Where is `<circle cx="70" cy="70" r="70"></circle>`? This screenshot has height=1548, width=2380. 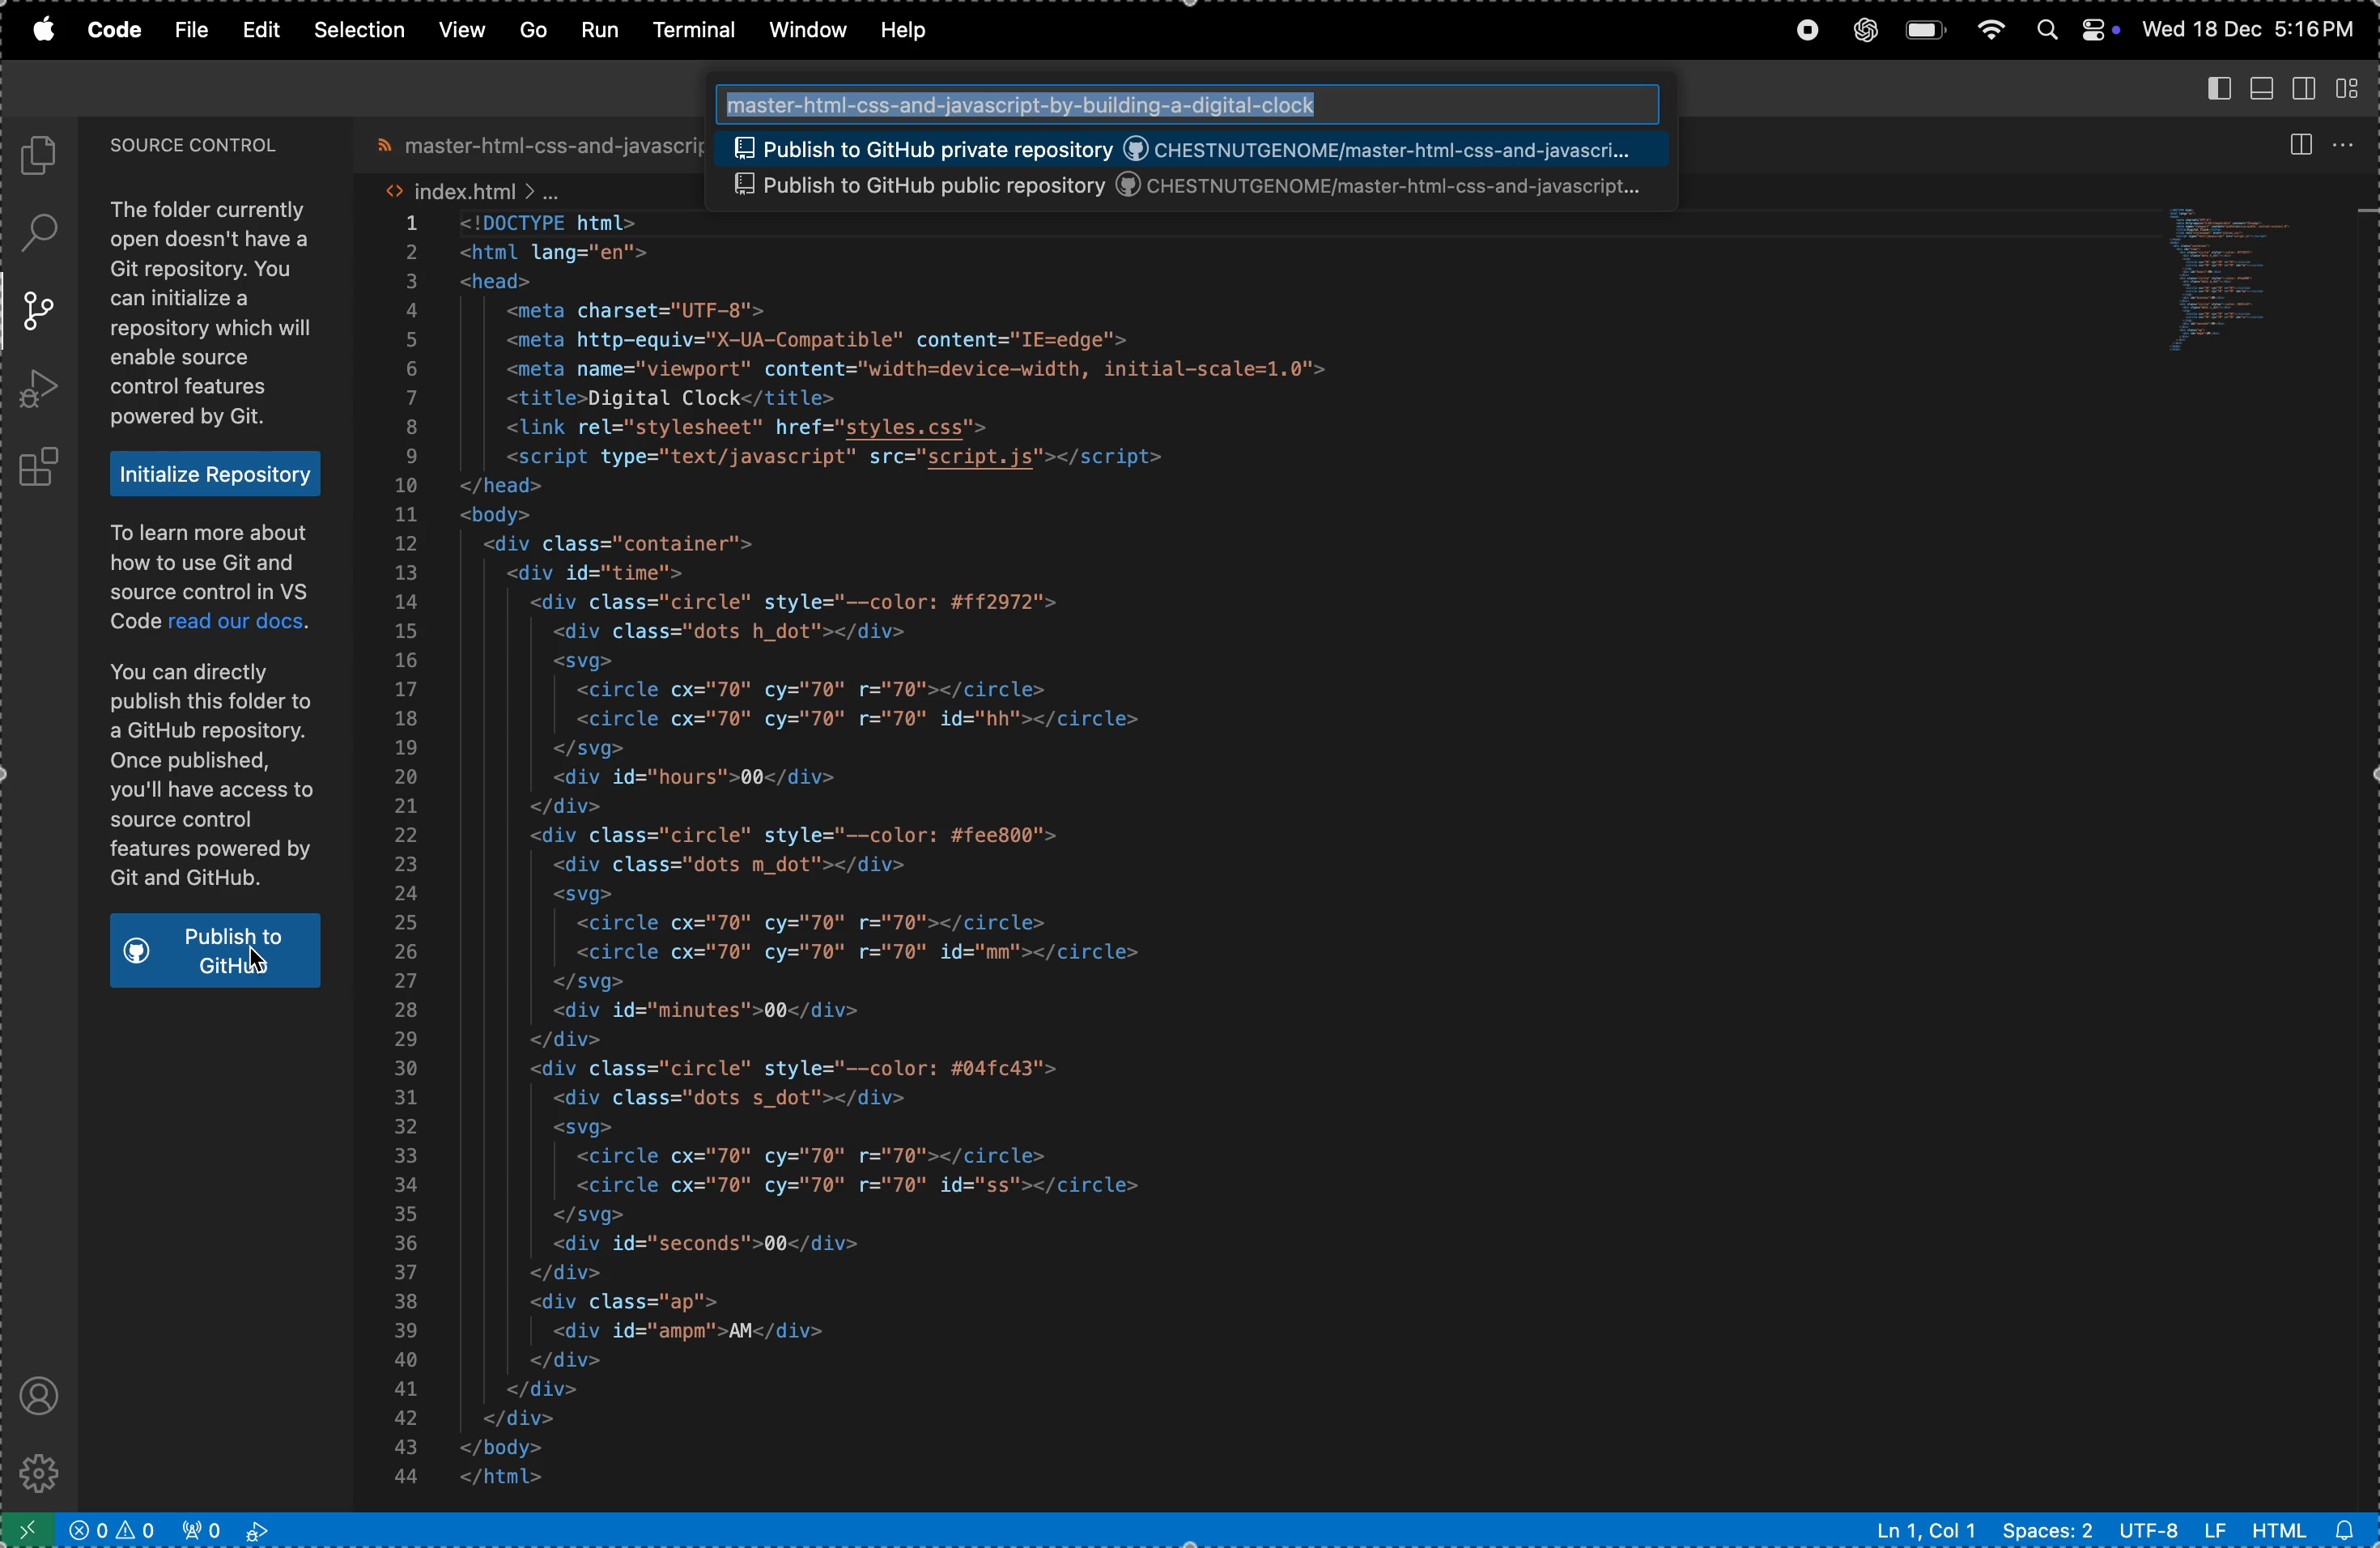 <circle cx="70" cy="70" r="70"></circle> is located at coordinates (832, 923).